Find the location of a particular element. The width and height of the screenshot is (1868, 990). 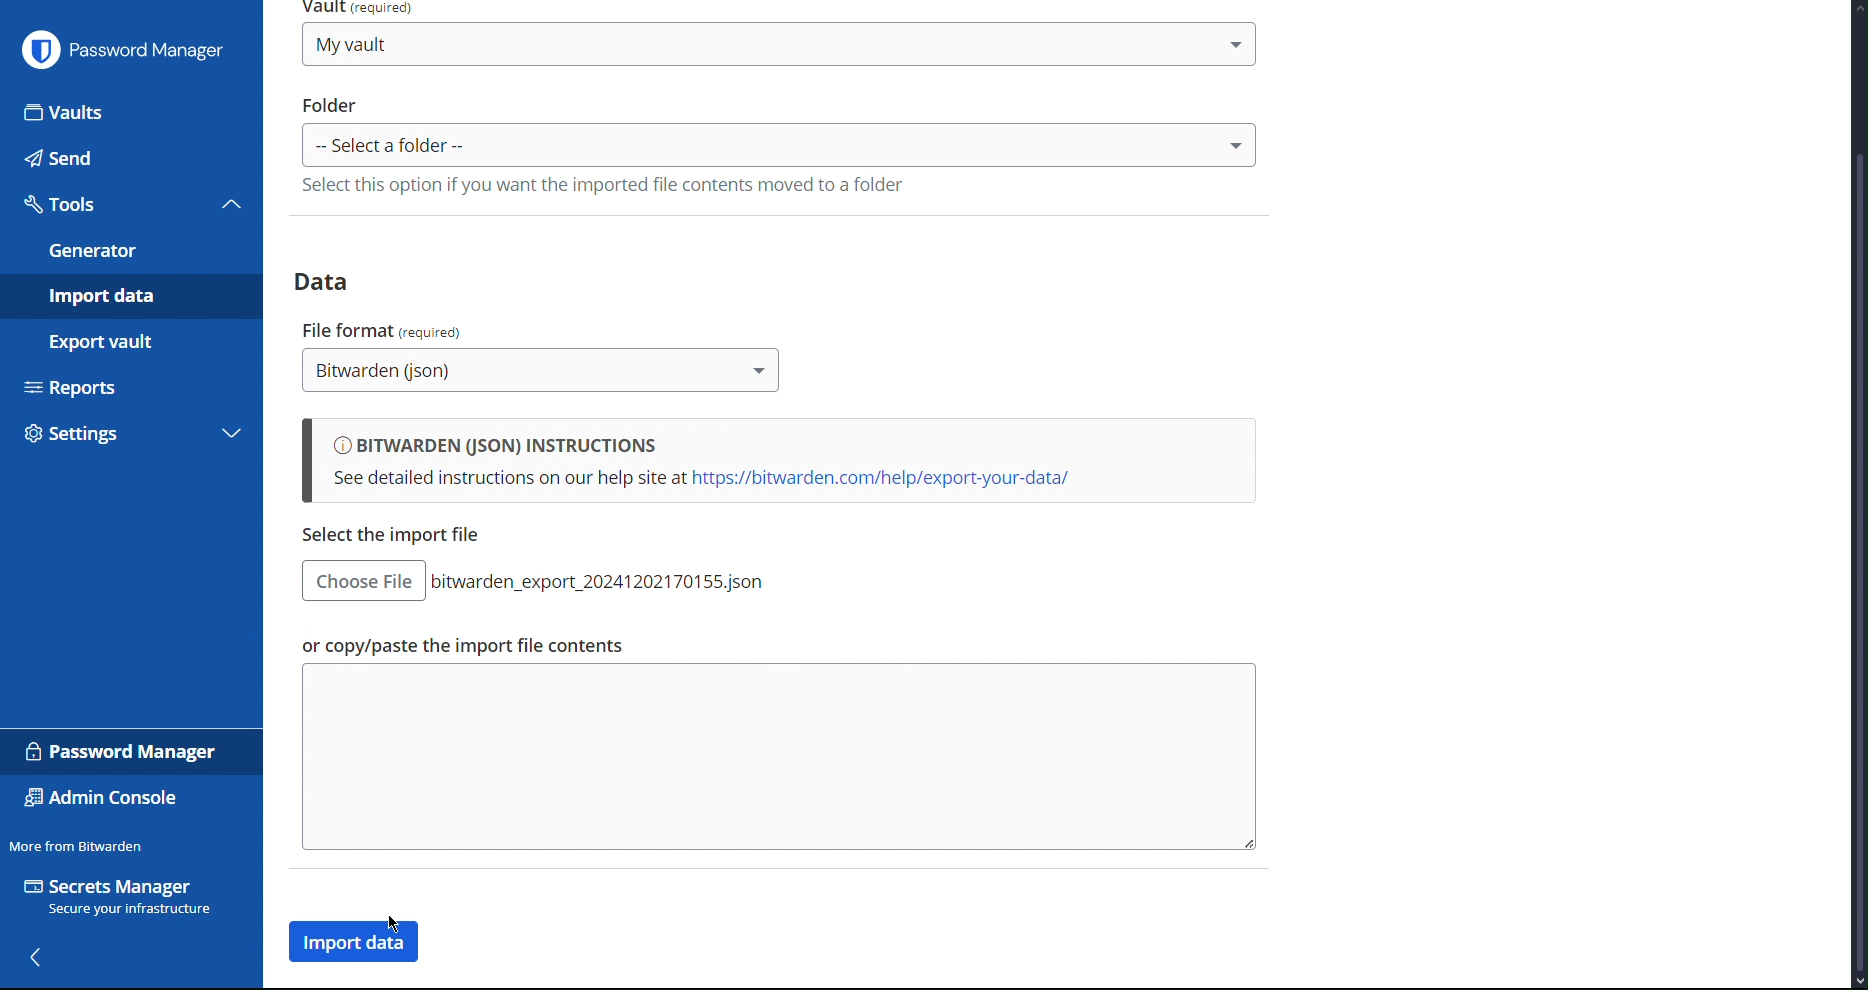

Data is located at coordinates (329, 280).